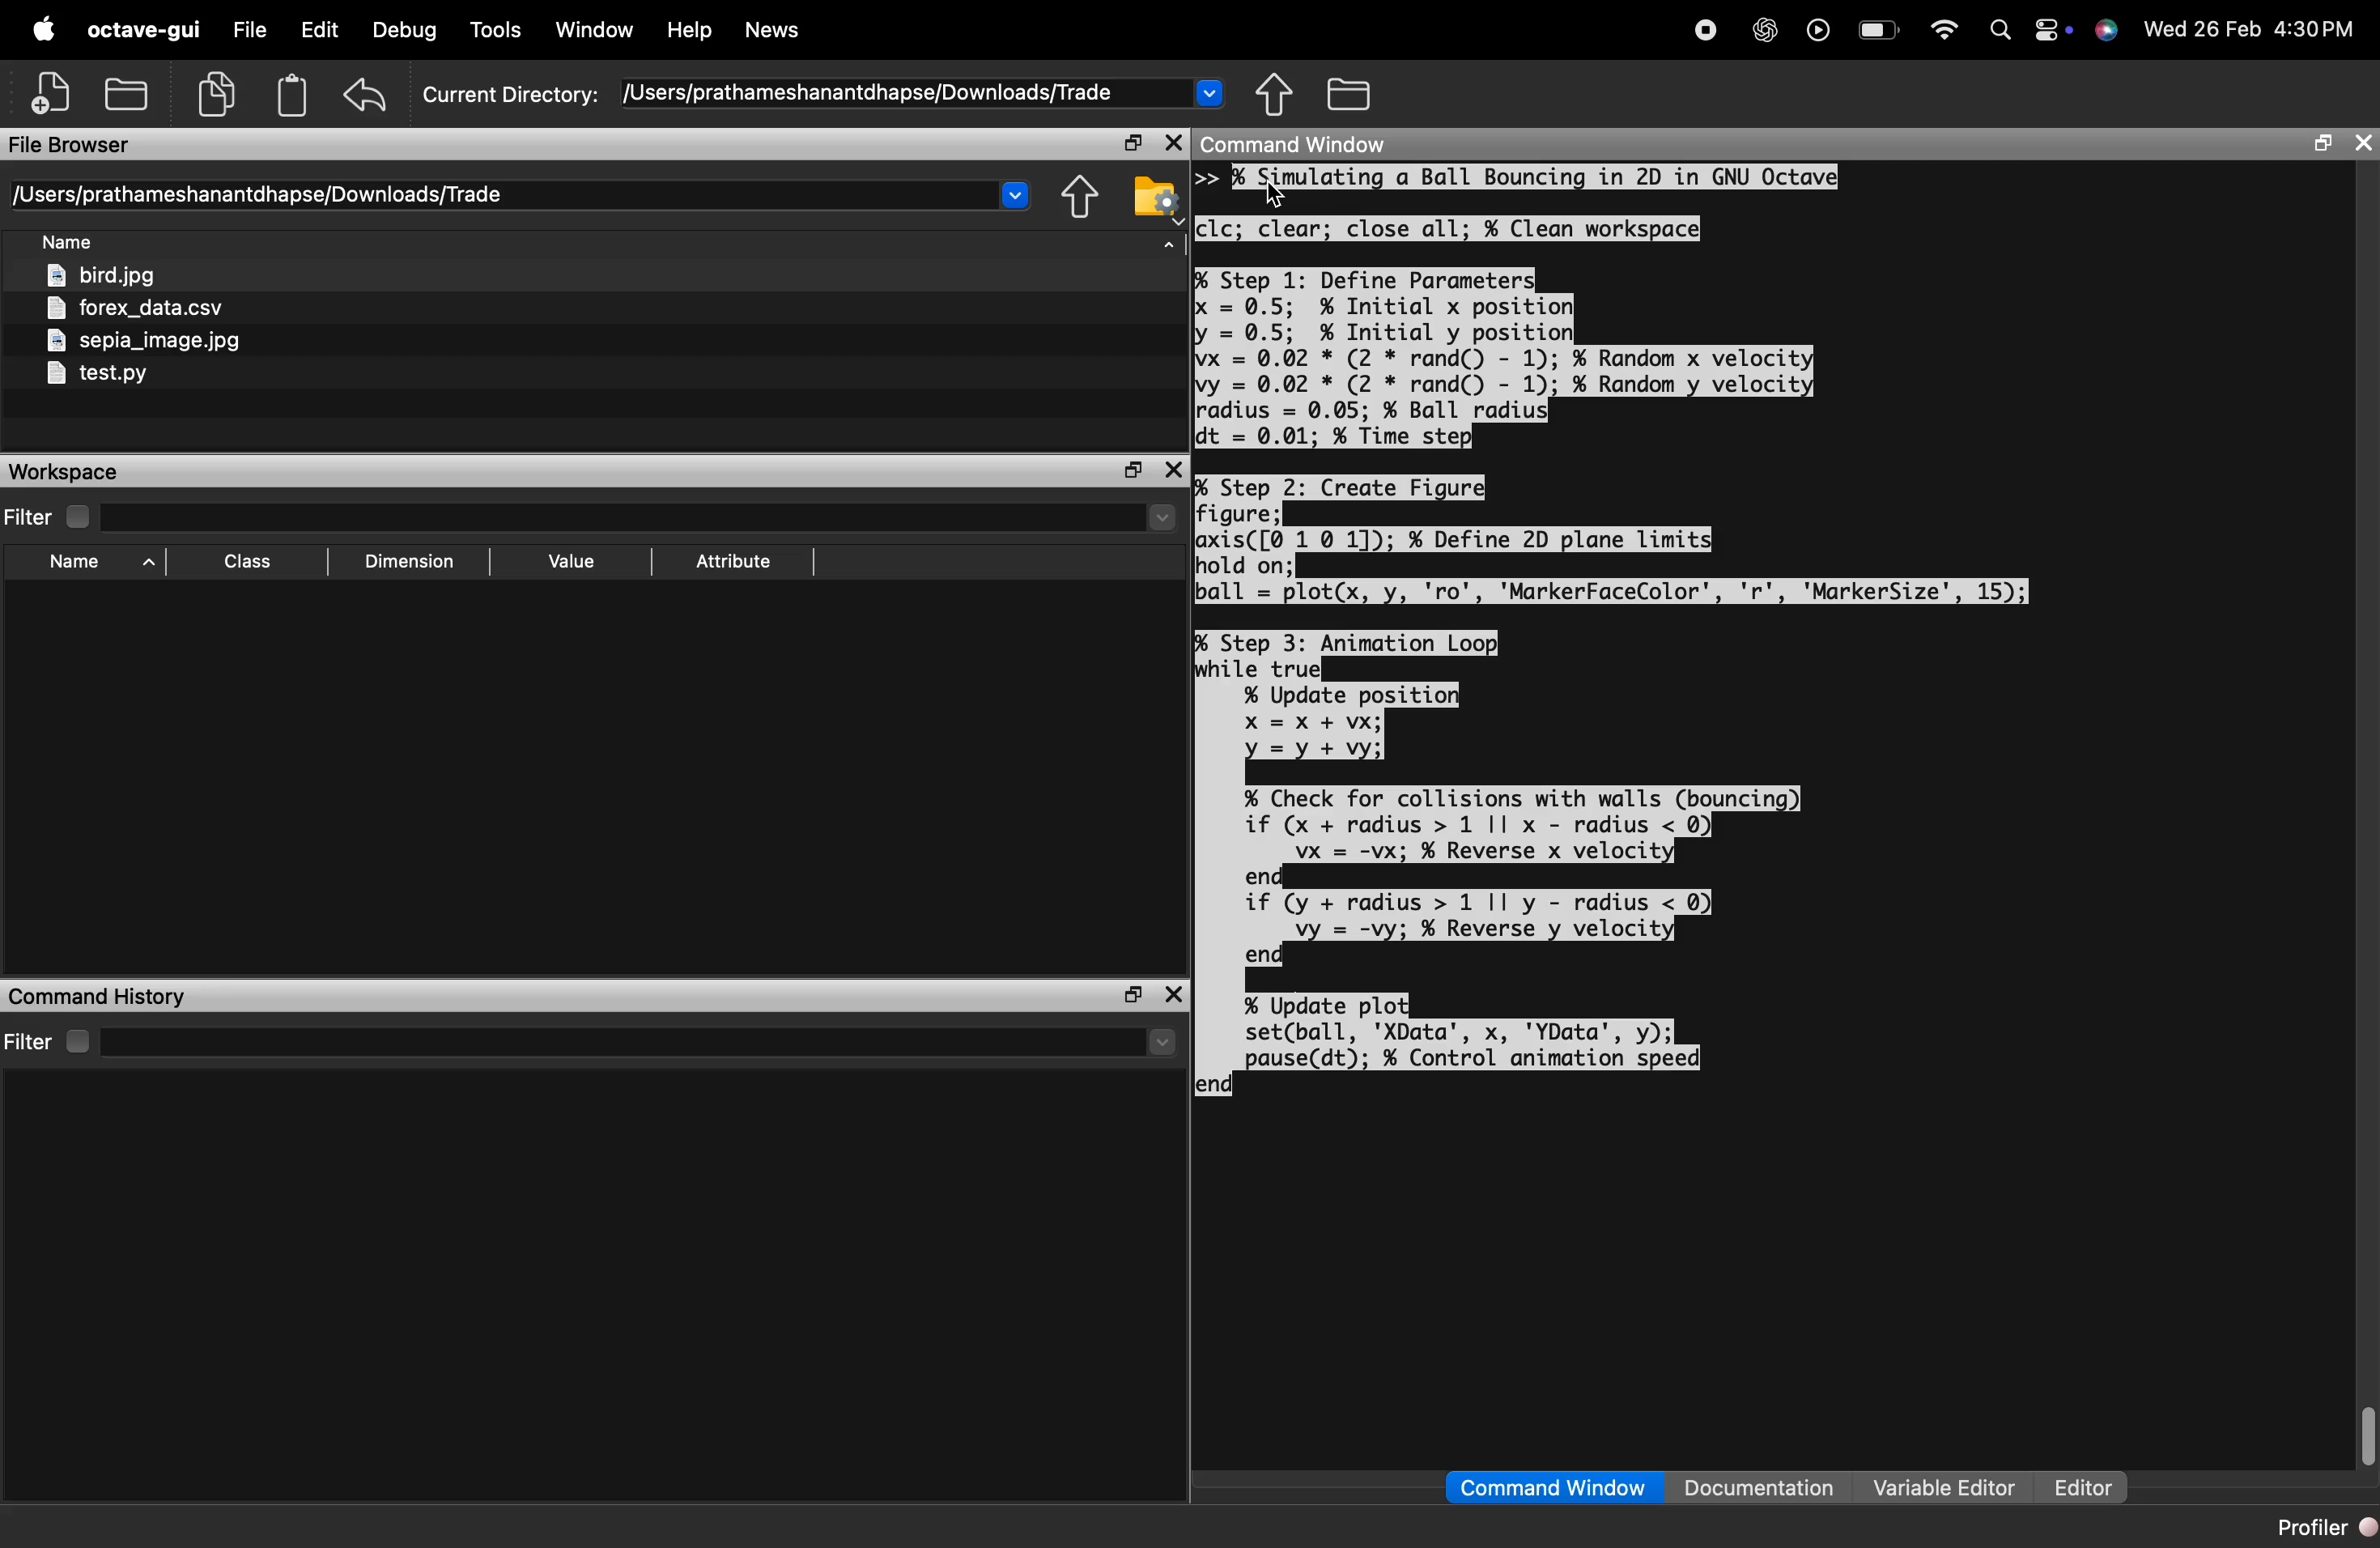 This screenshot has height=1548, width=2380. I want to click on  testpy, so click(96, 373).